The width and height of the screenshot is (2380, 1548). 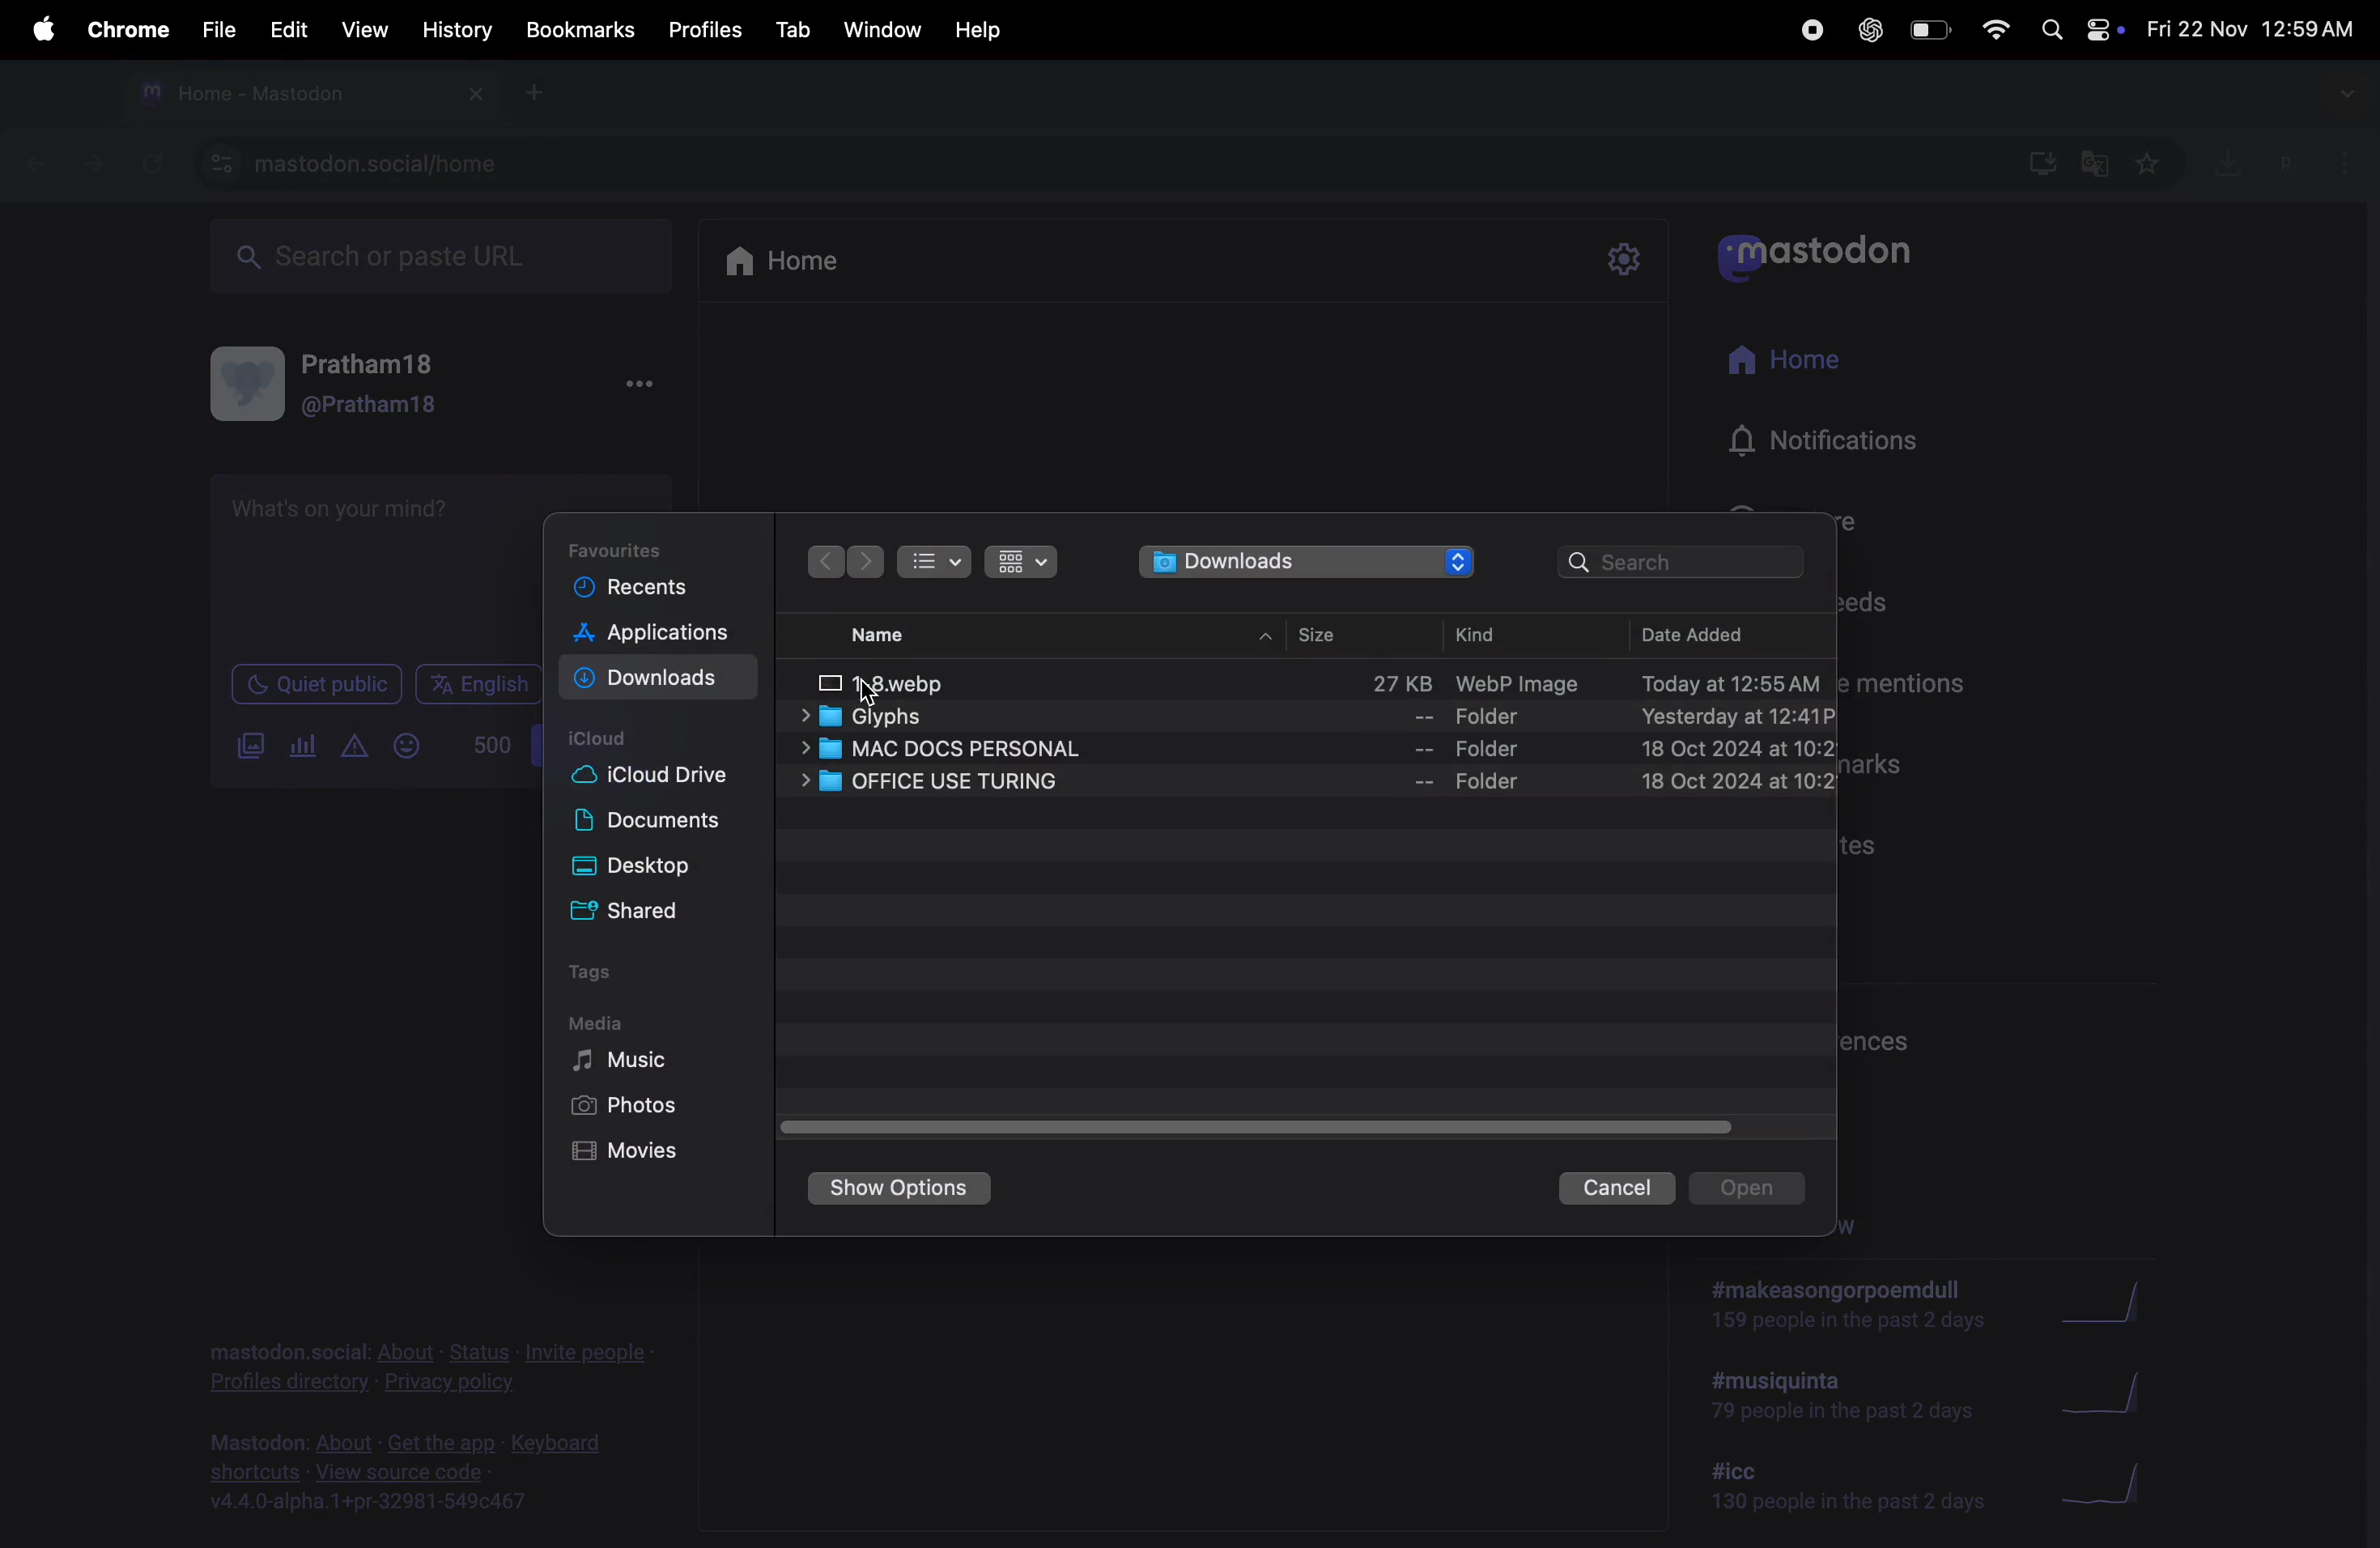 What do you see at coordinates (2054, 28) in the screenshot?
I see `spotlight search` at bounding box center [2054, 28].